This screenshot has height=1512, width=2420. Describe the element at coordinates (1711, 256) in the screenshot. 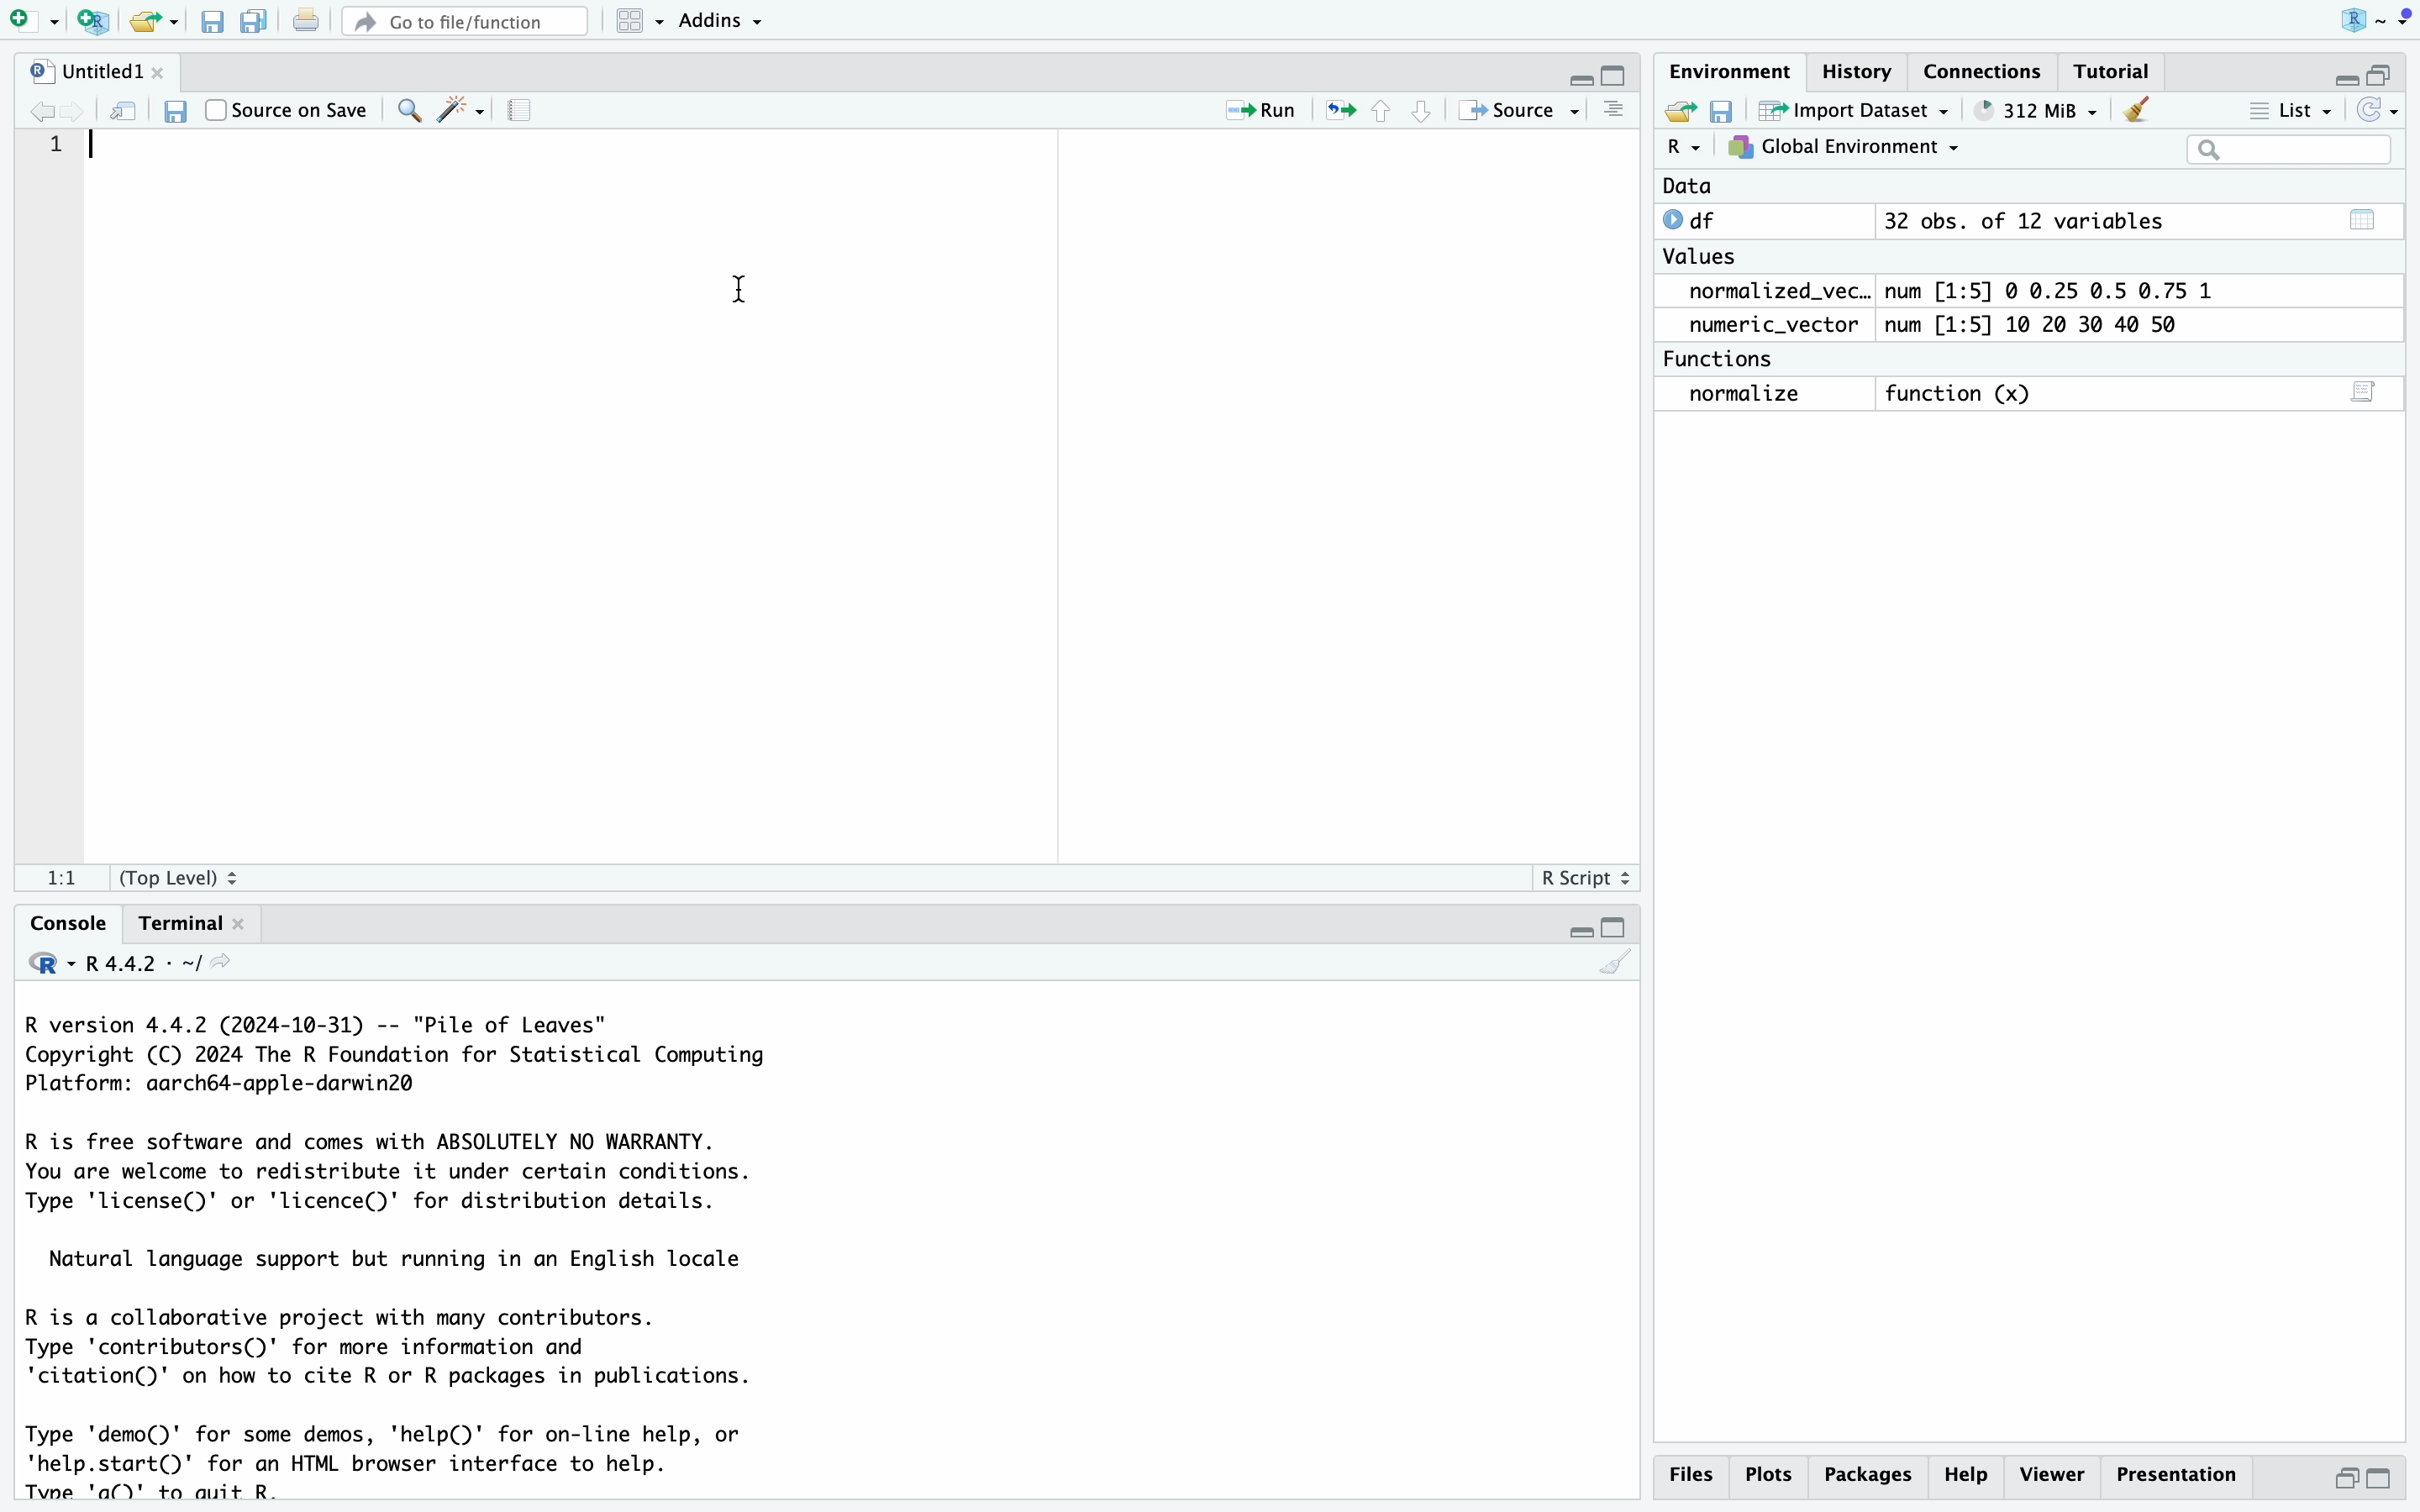

I see `Values` at that location.